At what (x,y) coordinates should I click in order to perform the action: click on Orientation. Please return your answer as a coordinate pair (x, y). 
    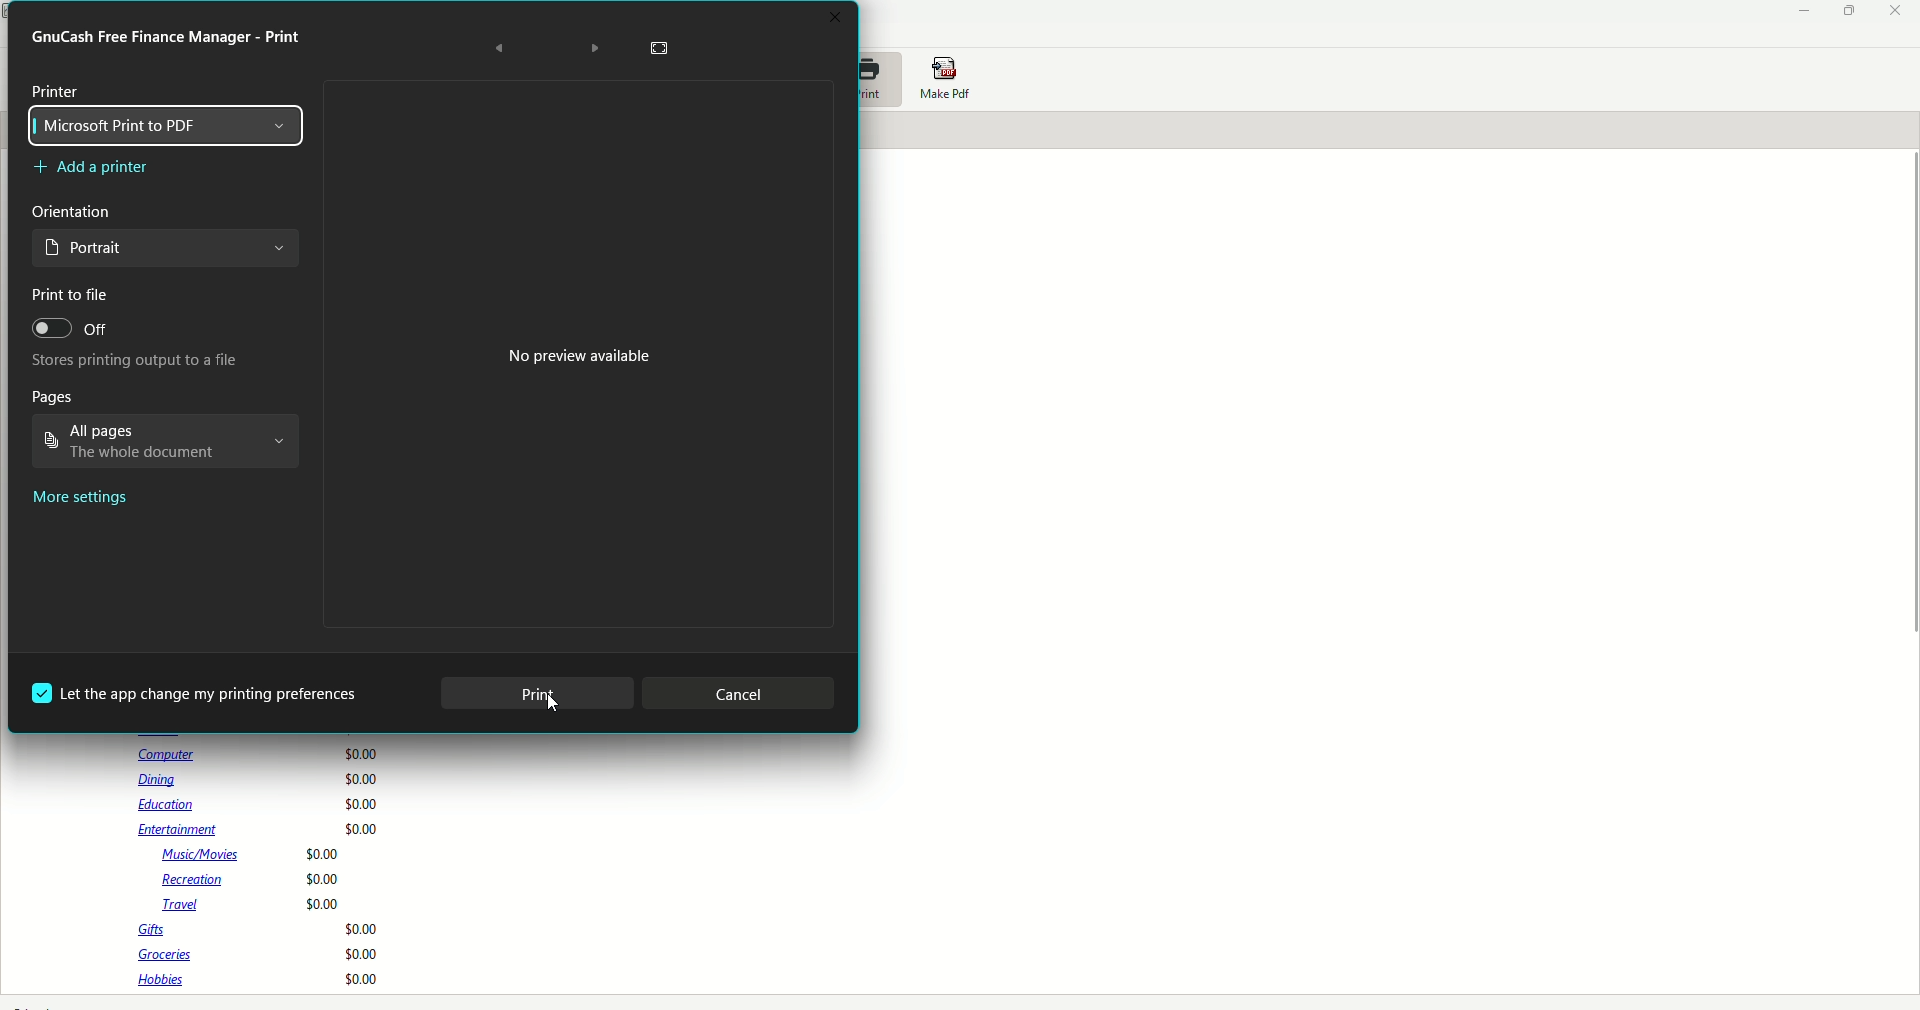
    Looking at the image, I should click on (76, 213).